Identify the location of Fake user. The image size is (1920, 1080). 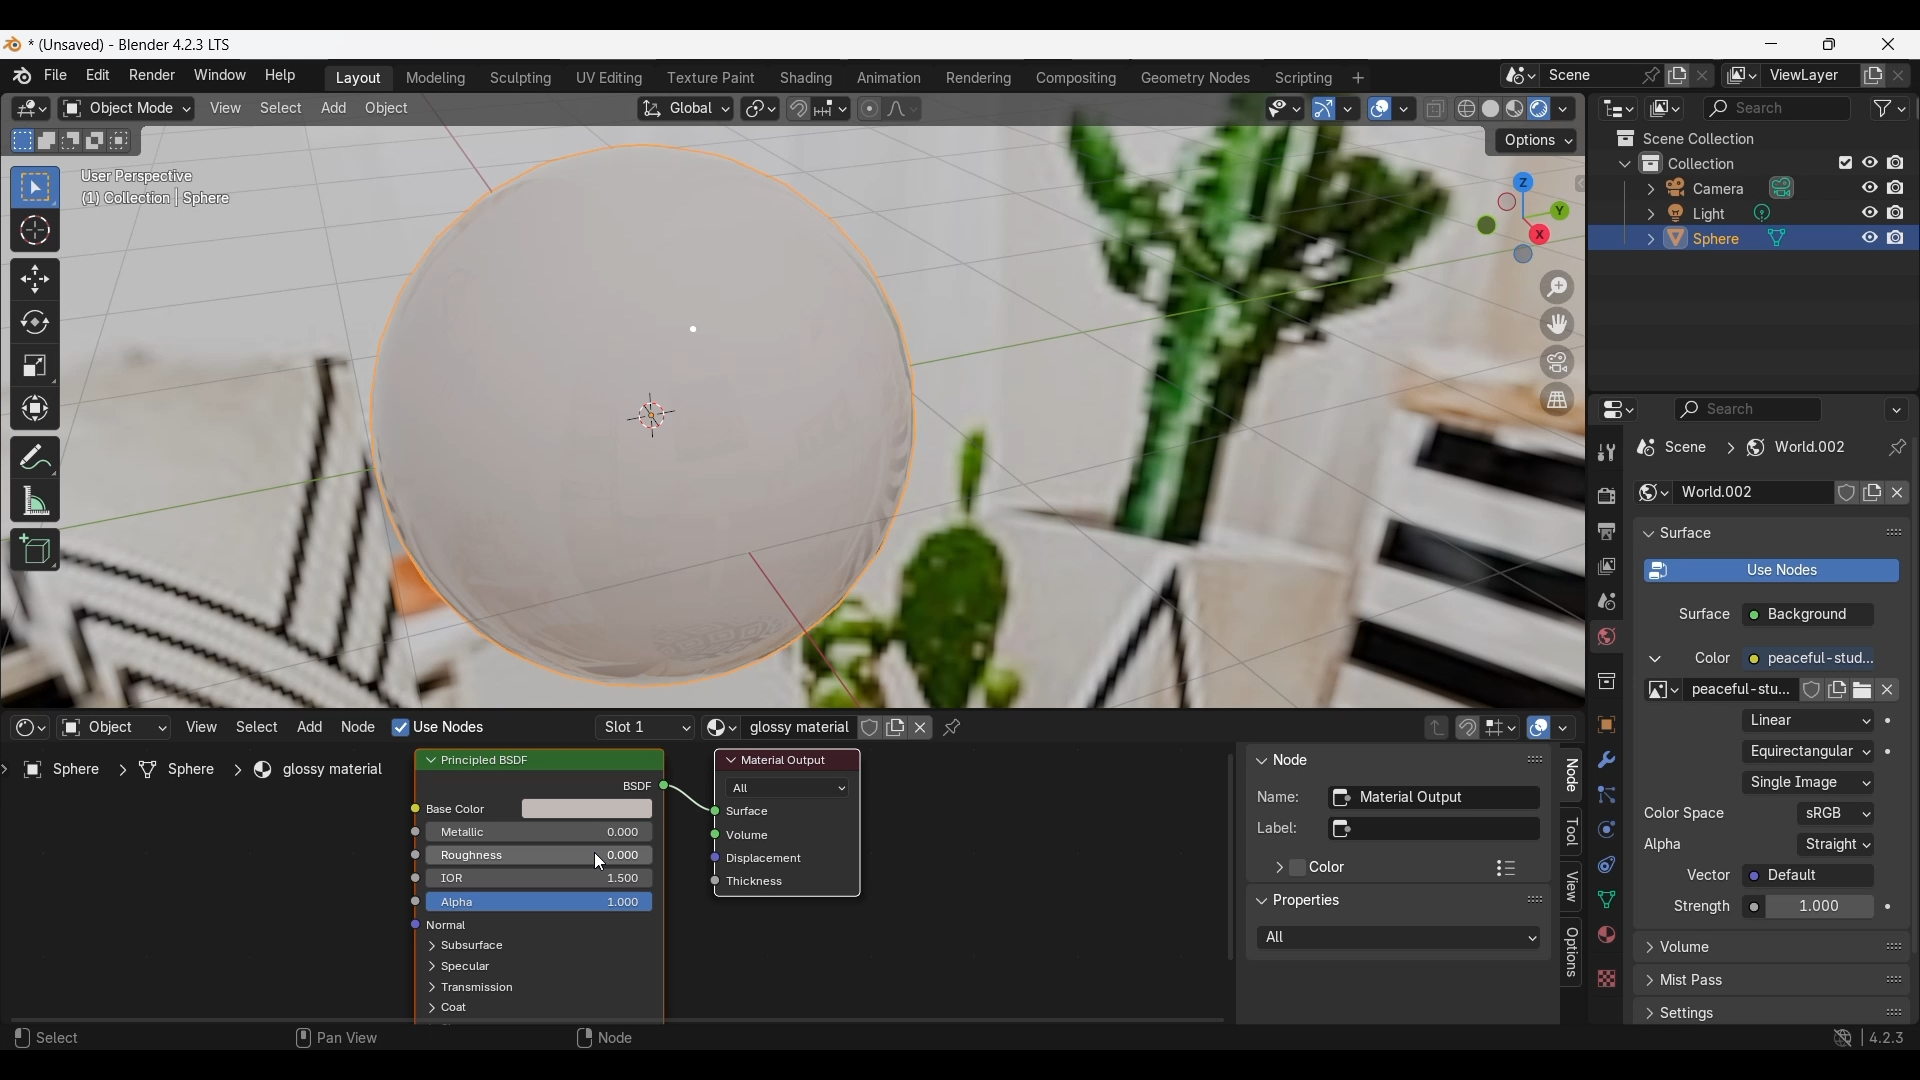
(1812, 690).